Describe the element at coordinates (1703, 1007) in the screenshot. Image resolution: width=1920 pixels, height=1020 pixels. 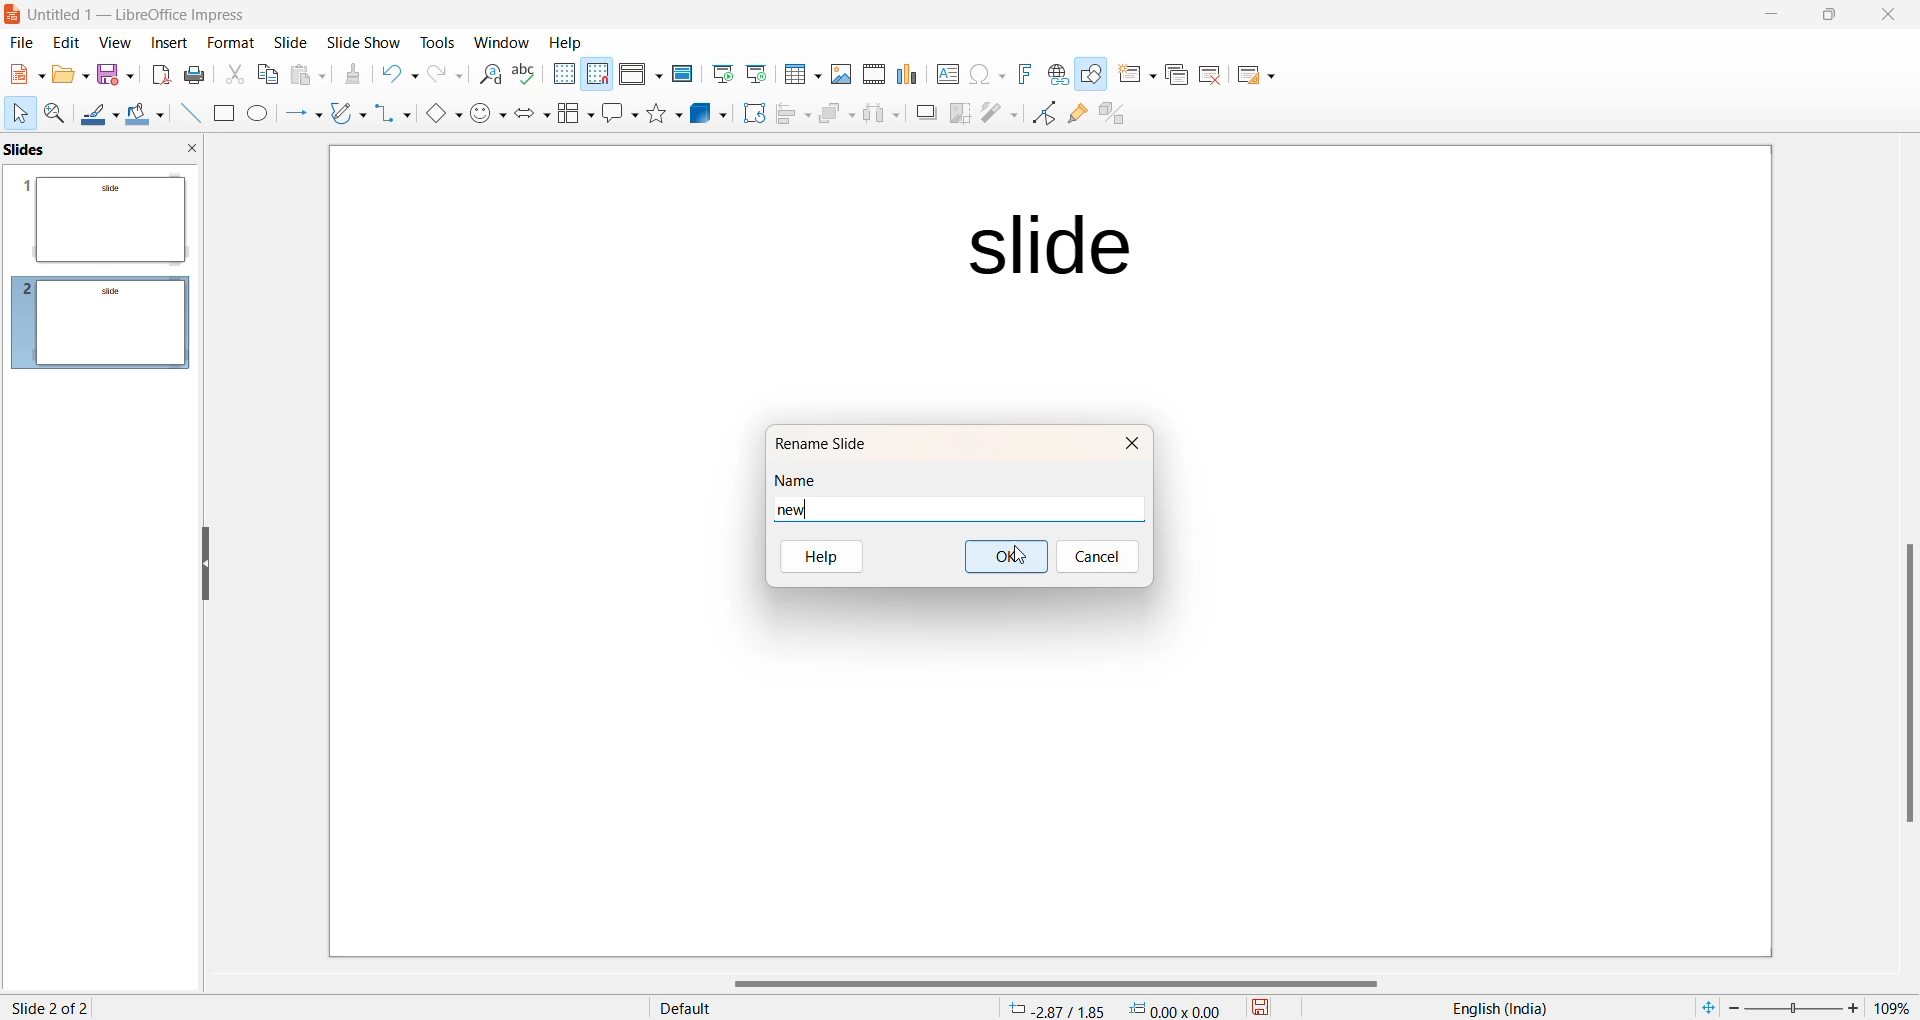
I see `fit to current window` at that location.